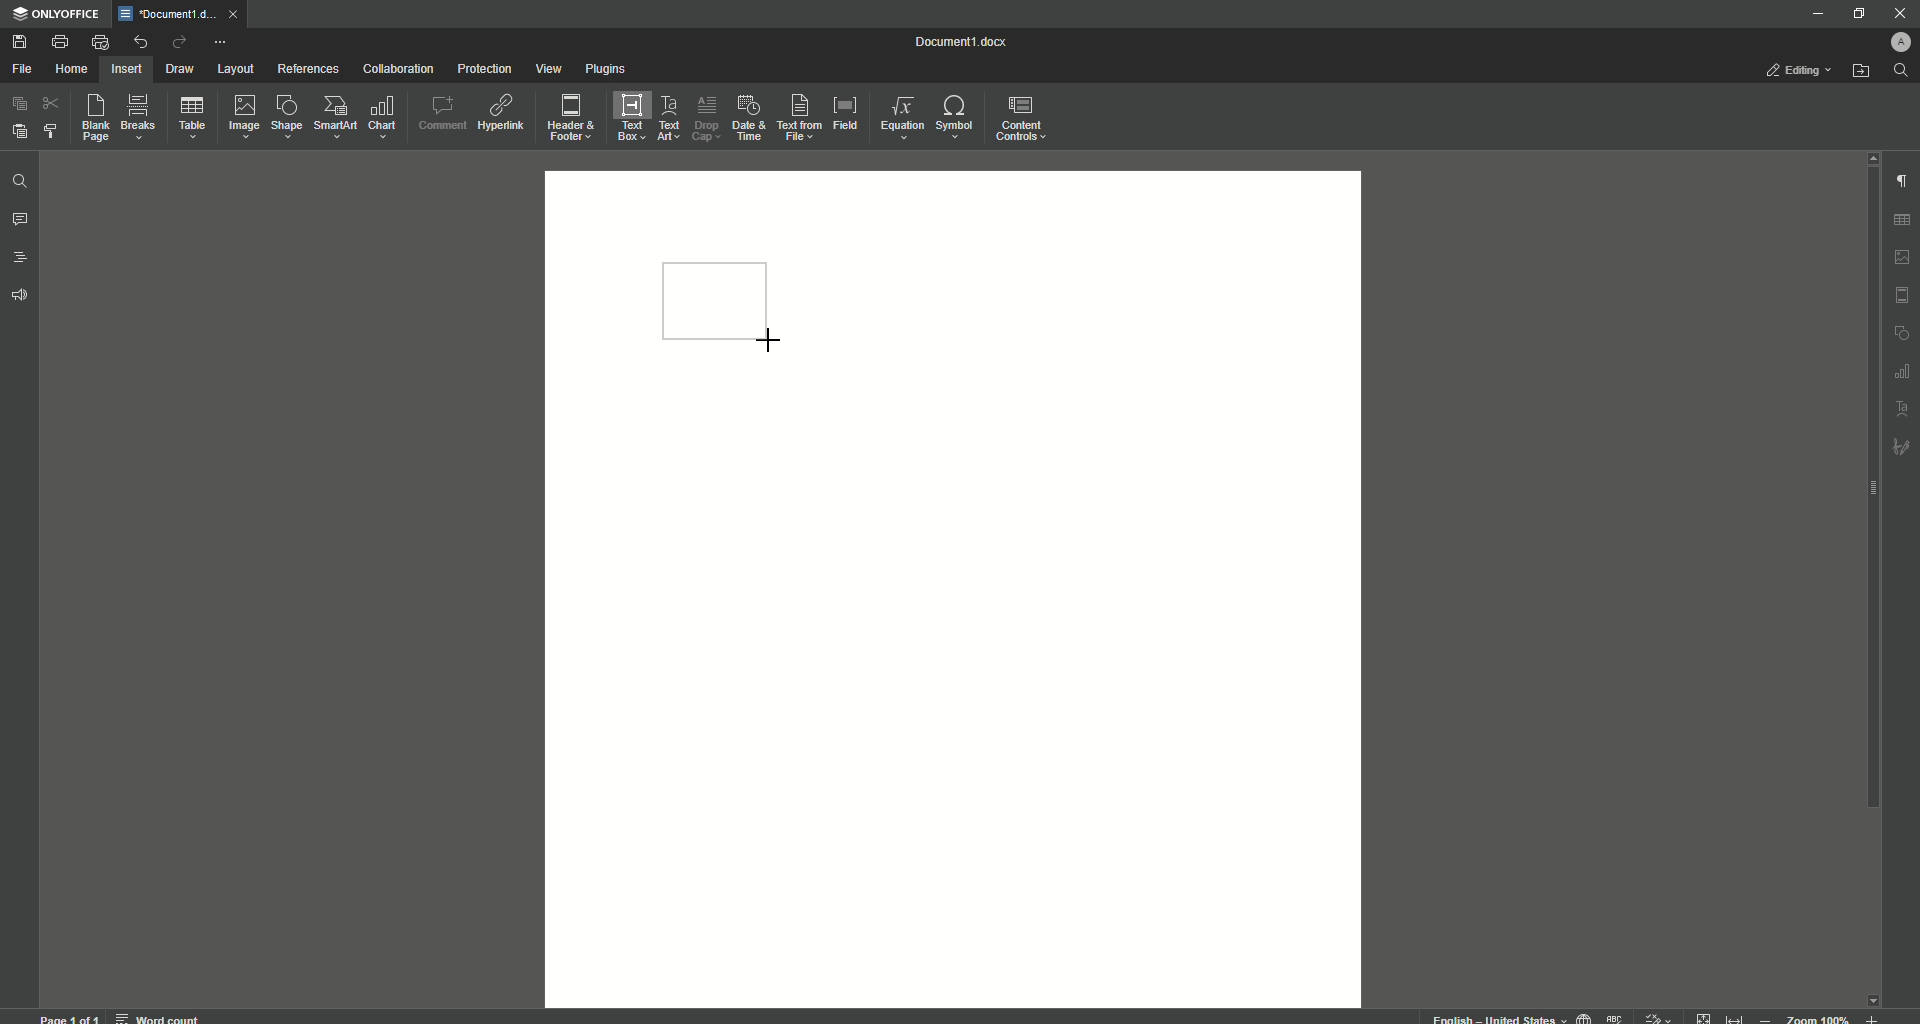  What do you see at coordinates (19, 183) in the screenshot?
I see `Find` at bounding box center [19, 183].